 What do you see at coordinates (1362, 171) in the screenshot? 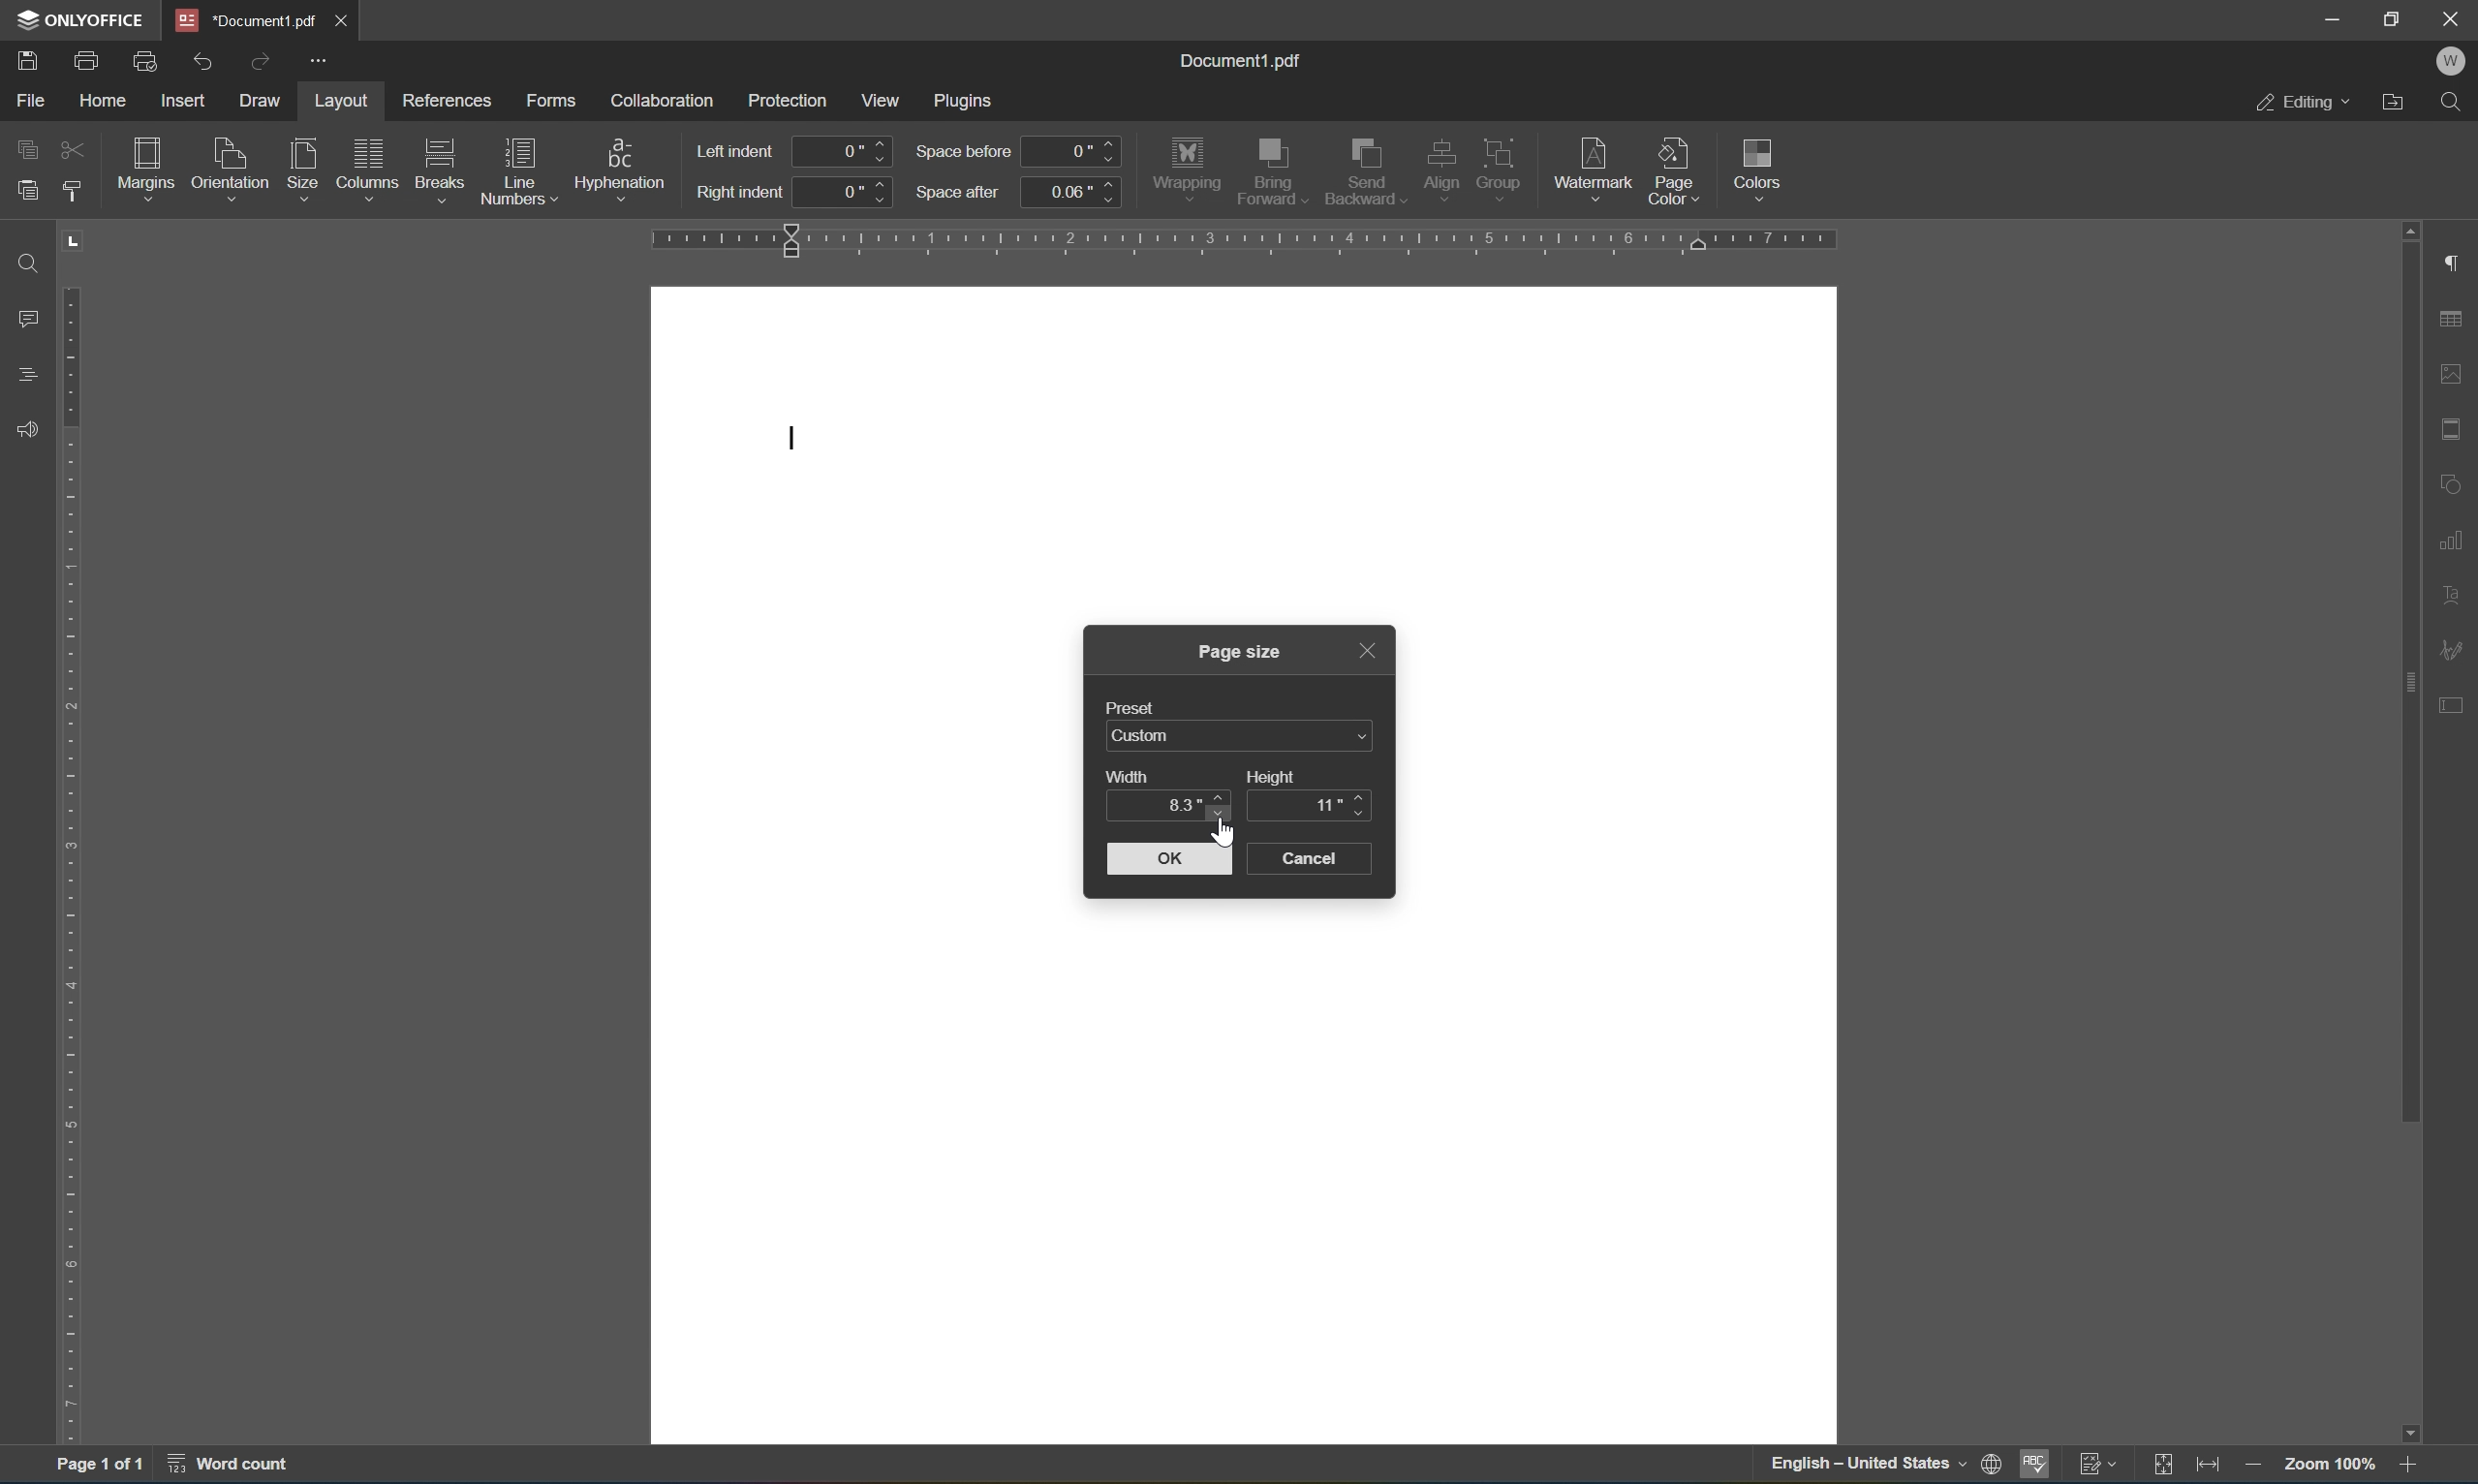
I see `send backward` at bounding box center [1362, 171].